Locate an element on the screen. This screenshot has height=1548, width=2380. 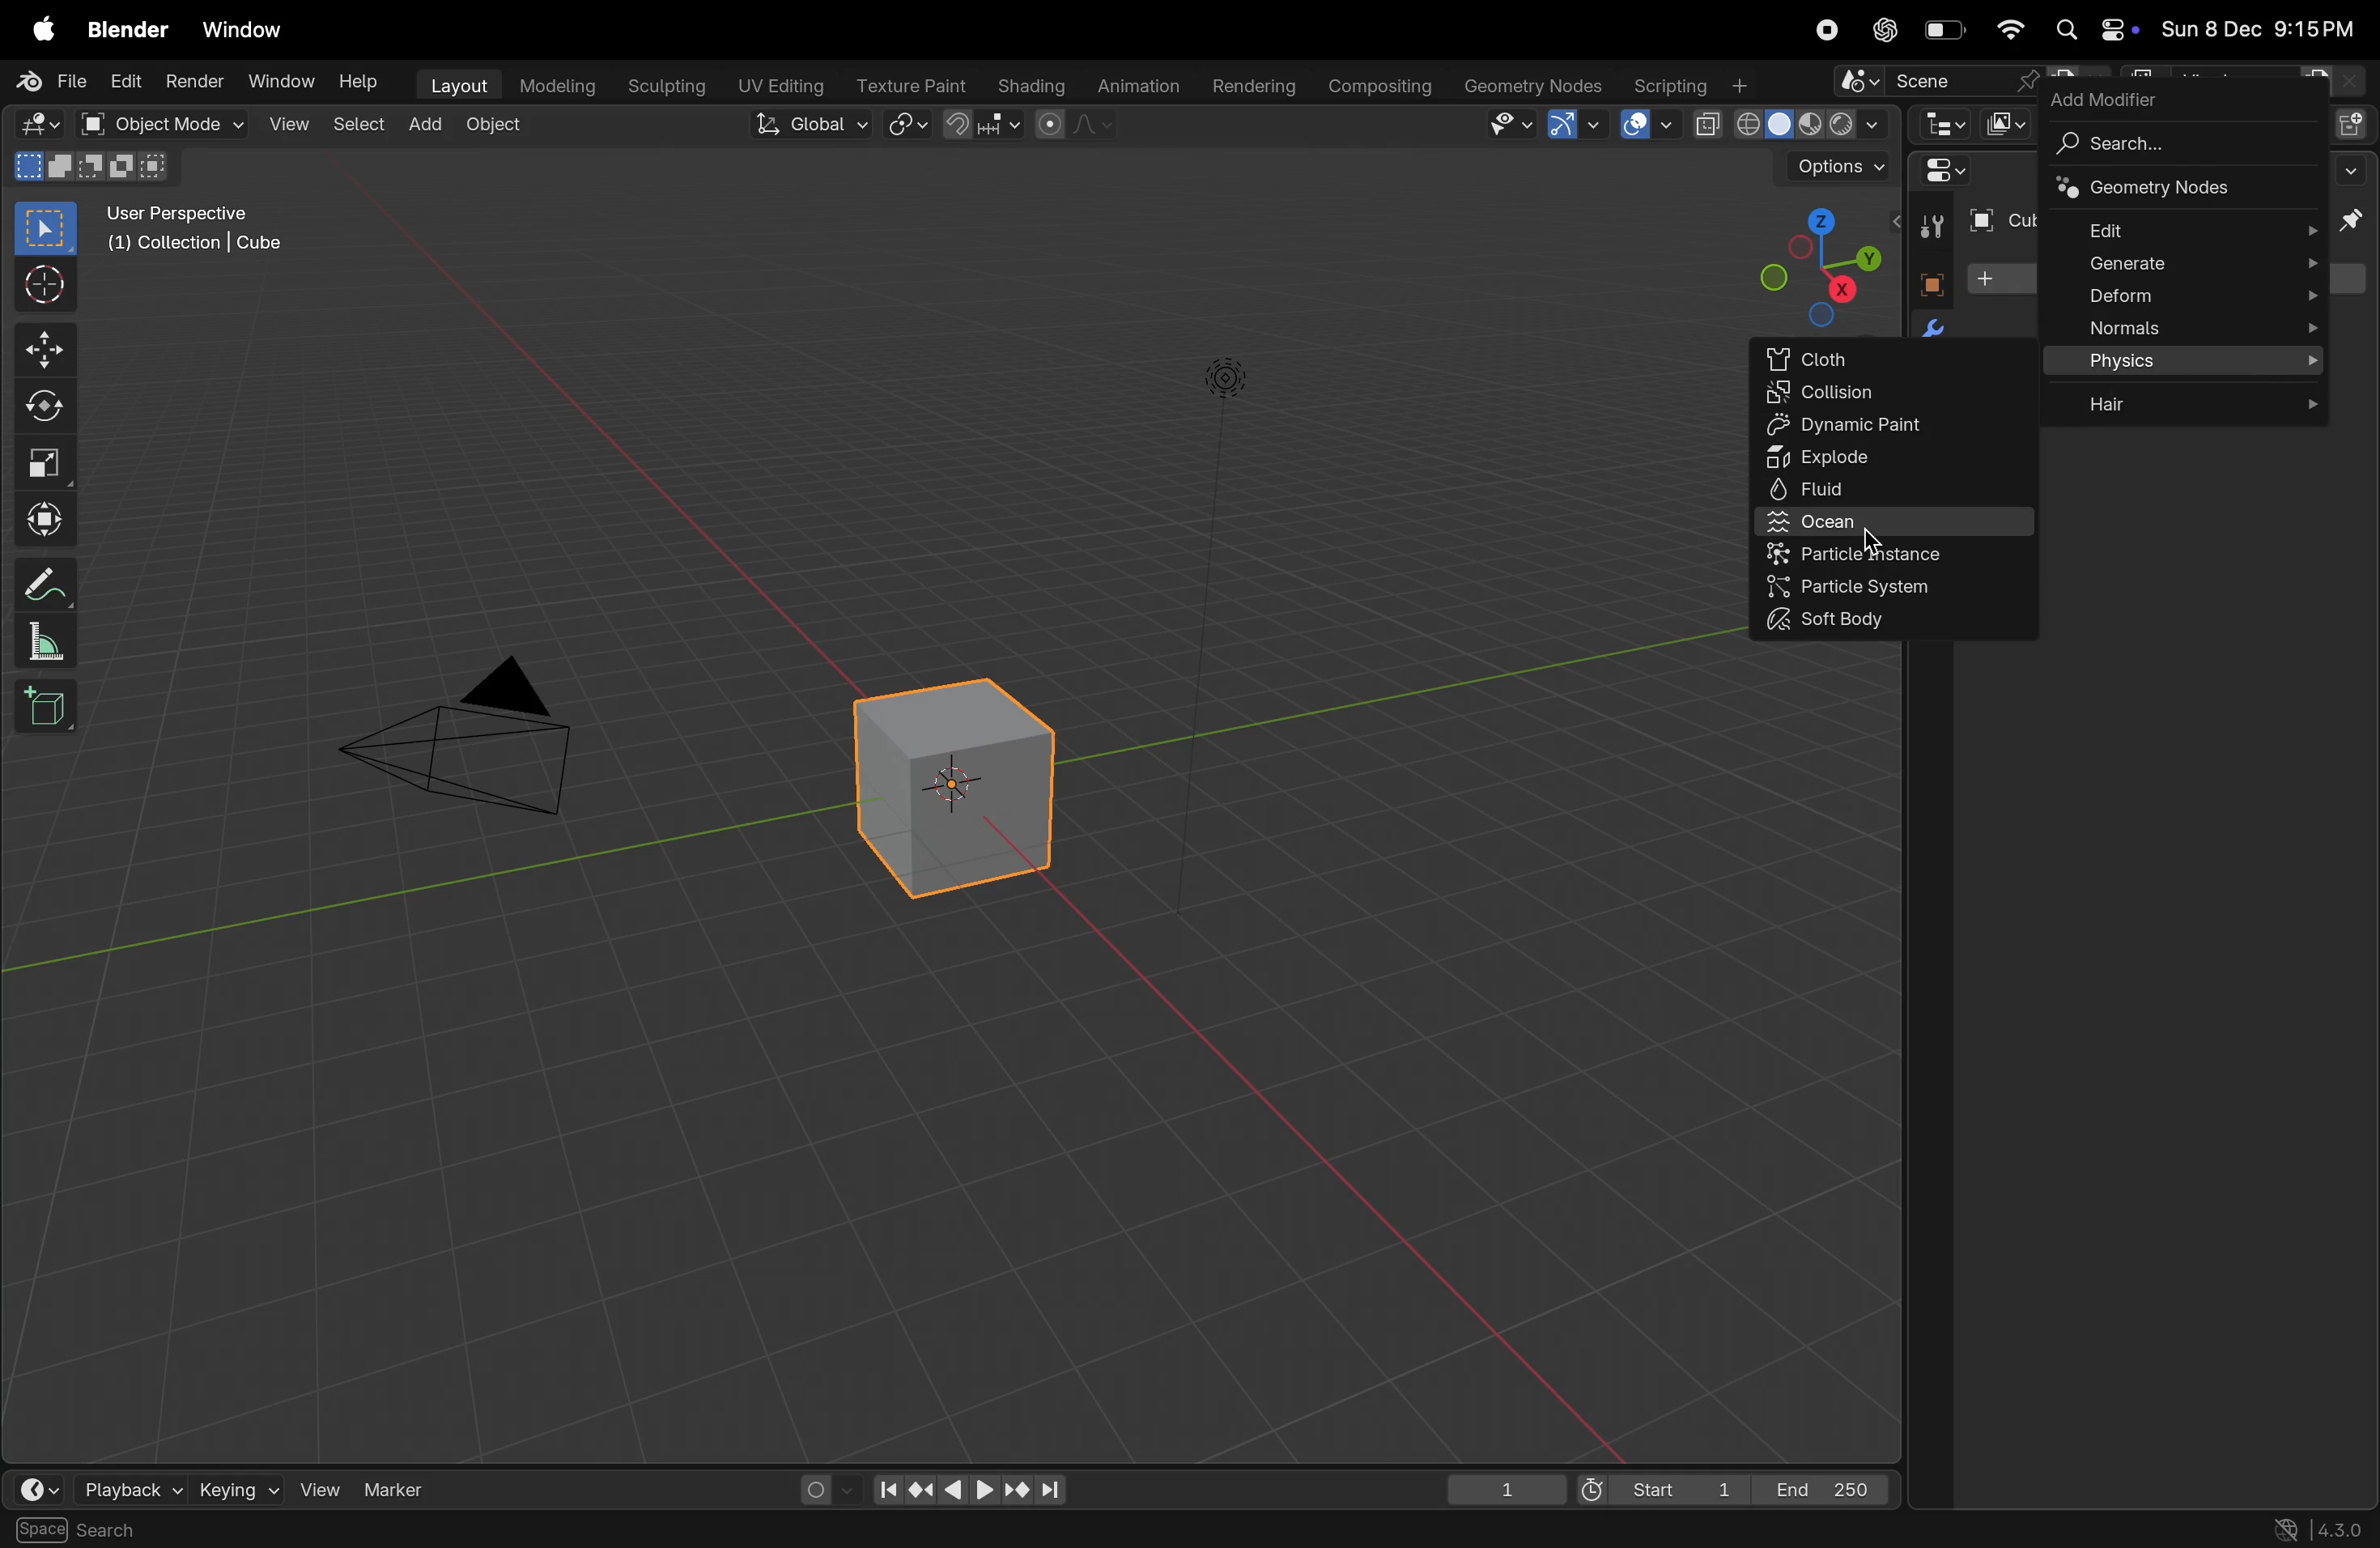
help is located at coordinates (362, 86).